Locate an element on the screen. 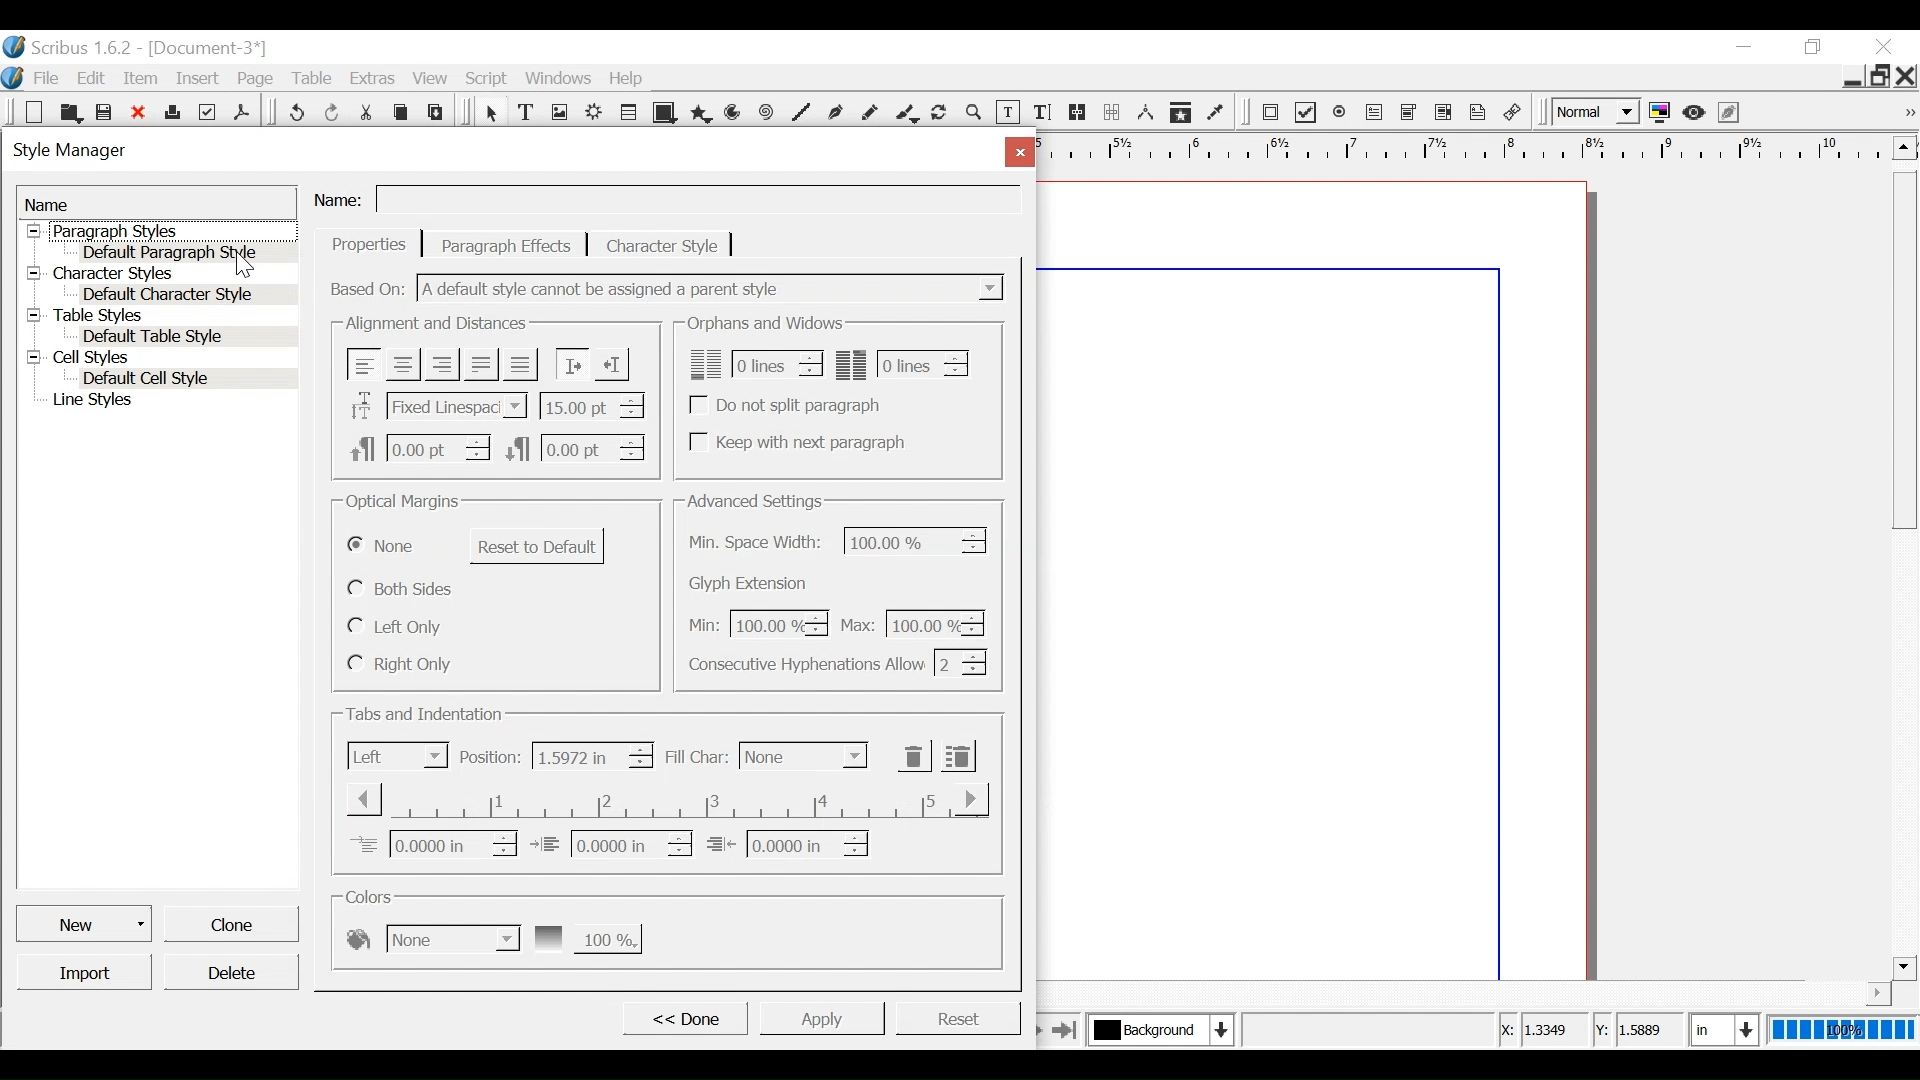 Image resolution: width=1920 pixels, height=1080 pixels. Unlink text frames is located at coordinates (1112, 112).